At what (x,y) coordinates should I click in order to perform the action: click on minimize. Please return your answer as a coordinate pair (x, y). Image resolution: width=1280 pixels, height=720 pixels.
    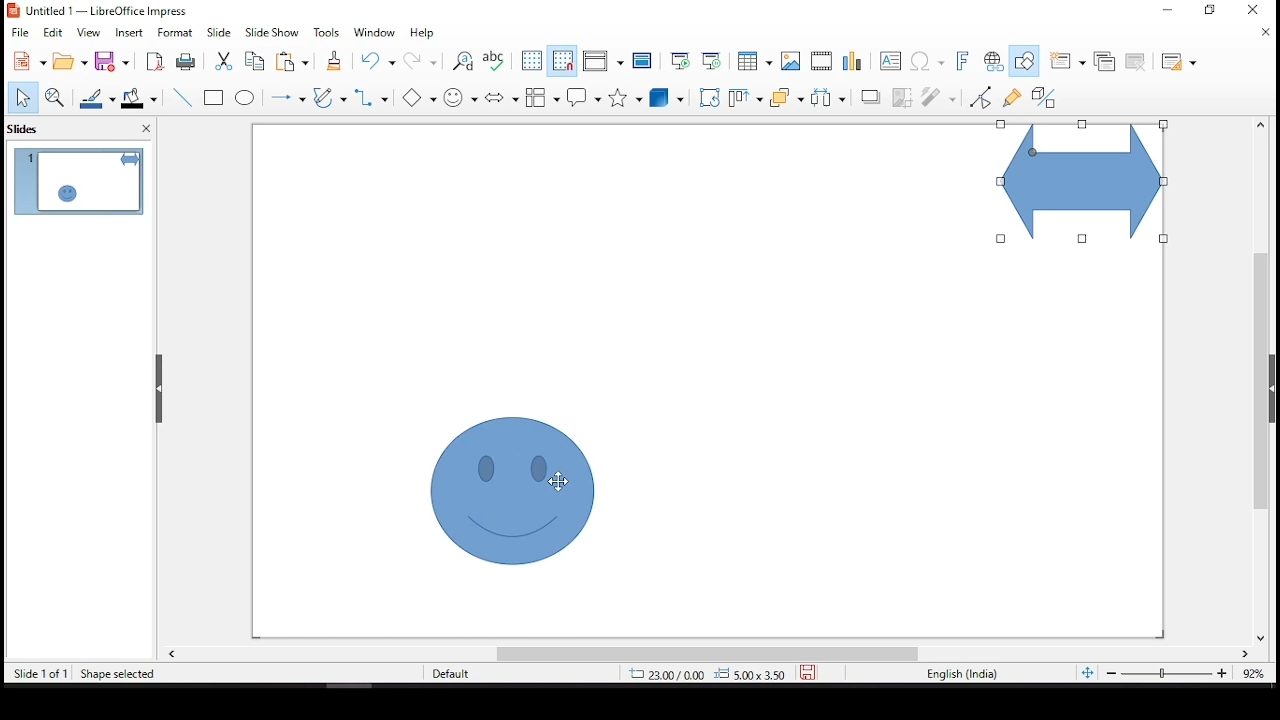
    Looking at the image, I should click on (1169, 8).